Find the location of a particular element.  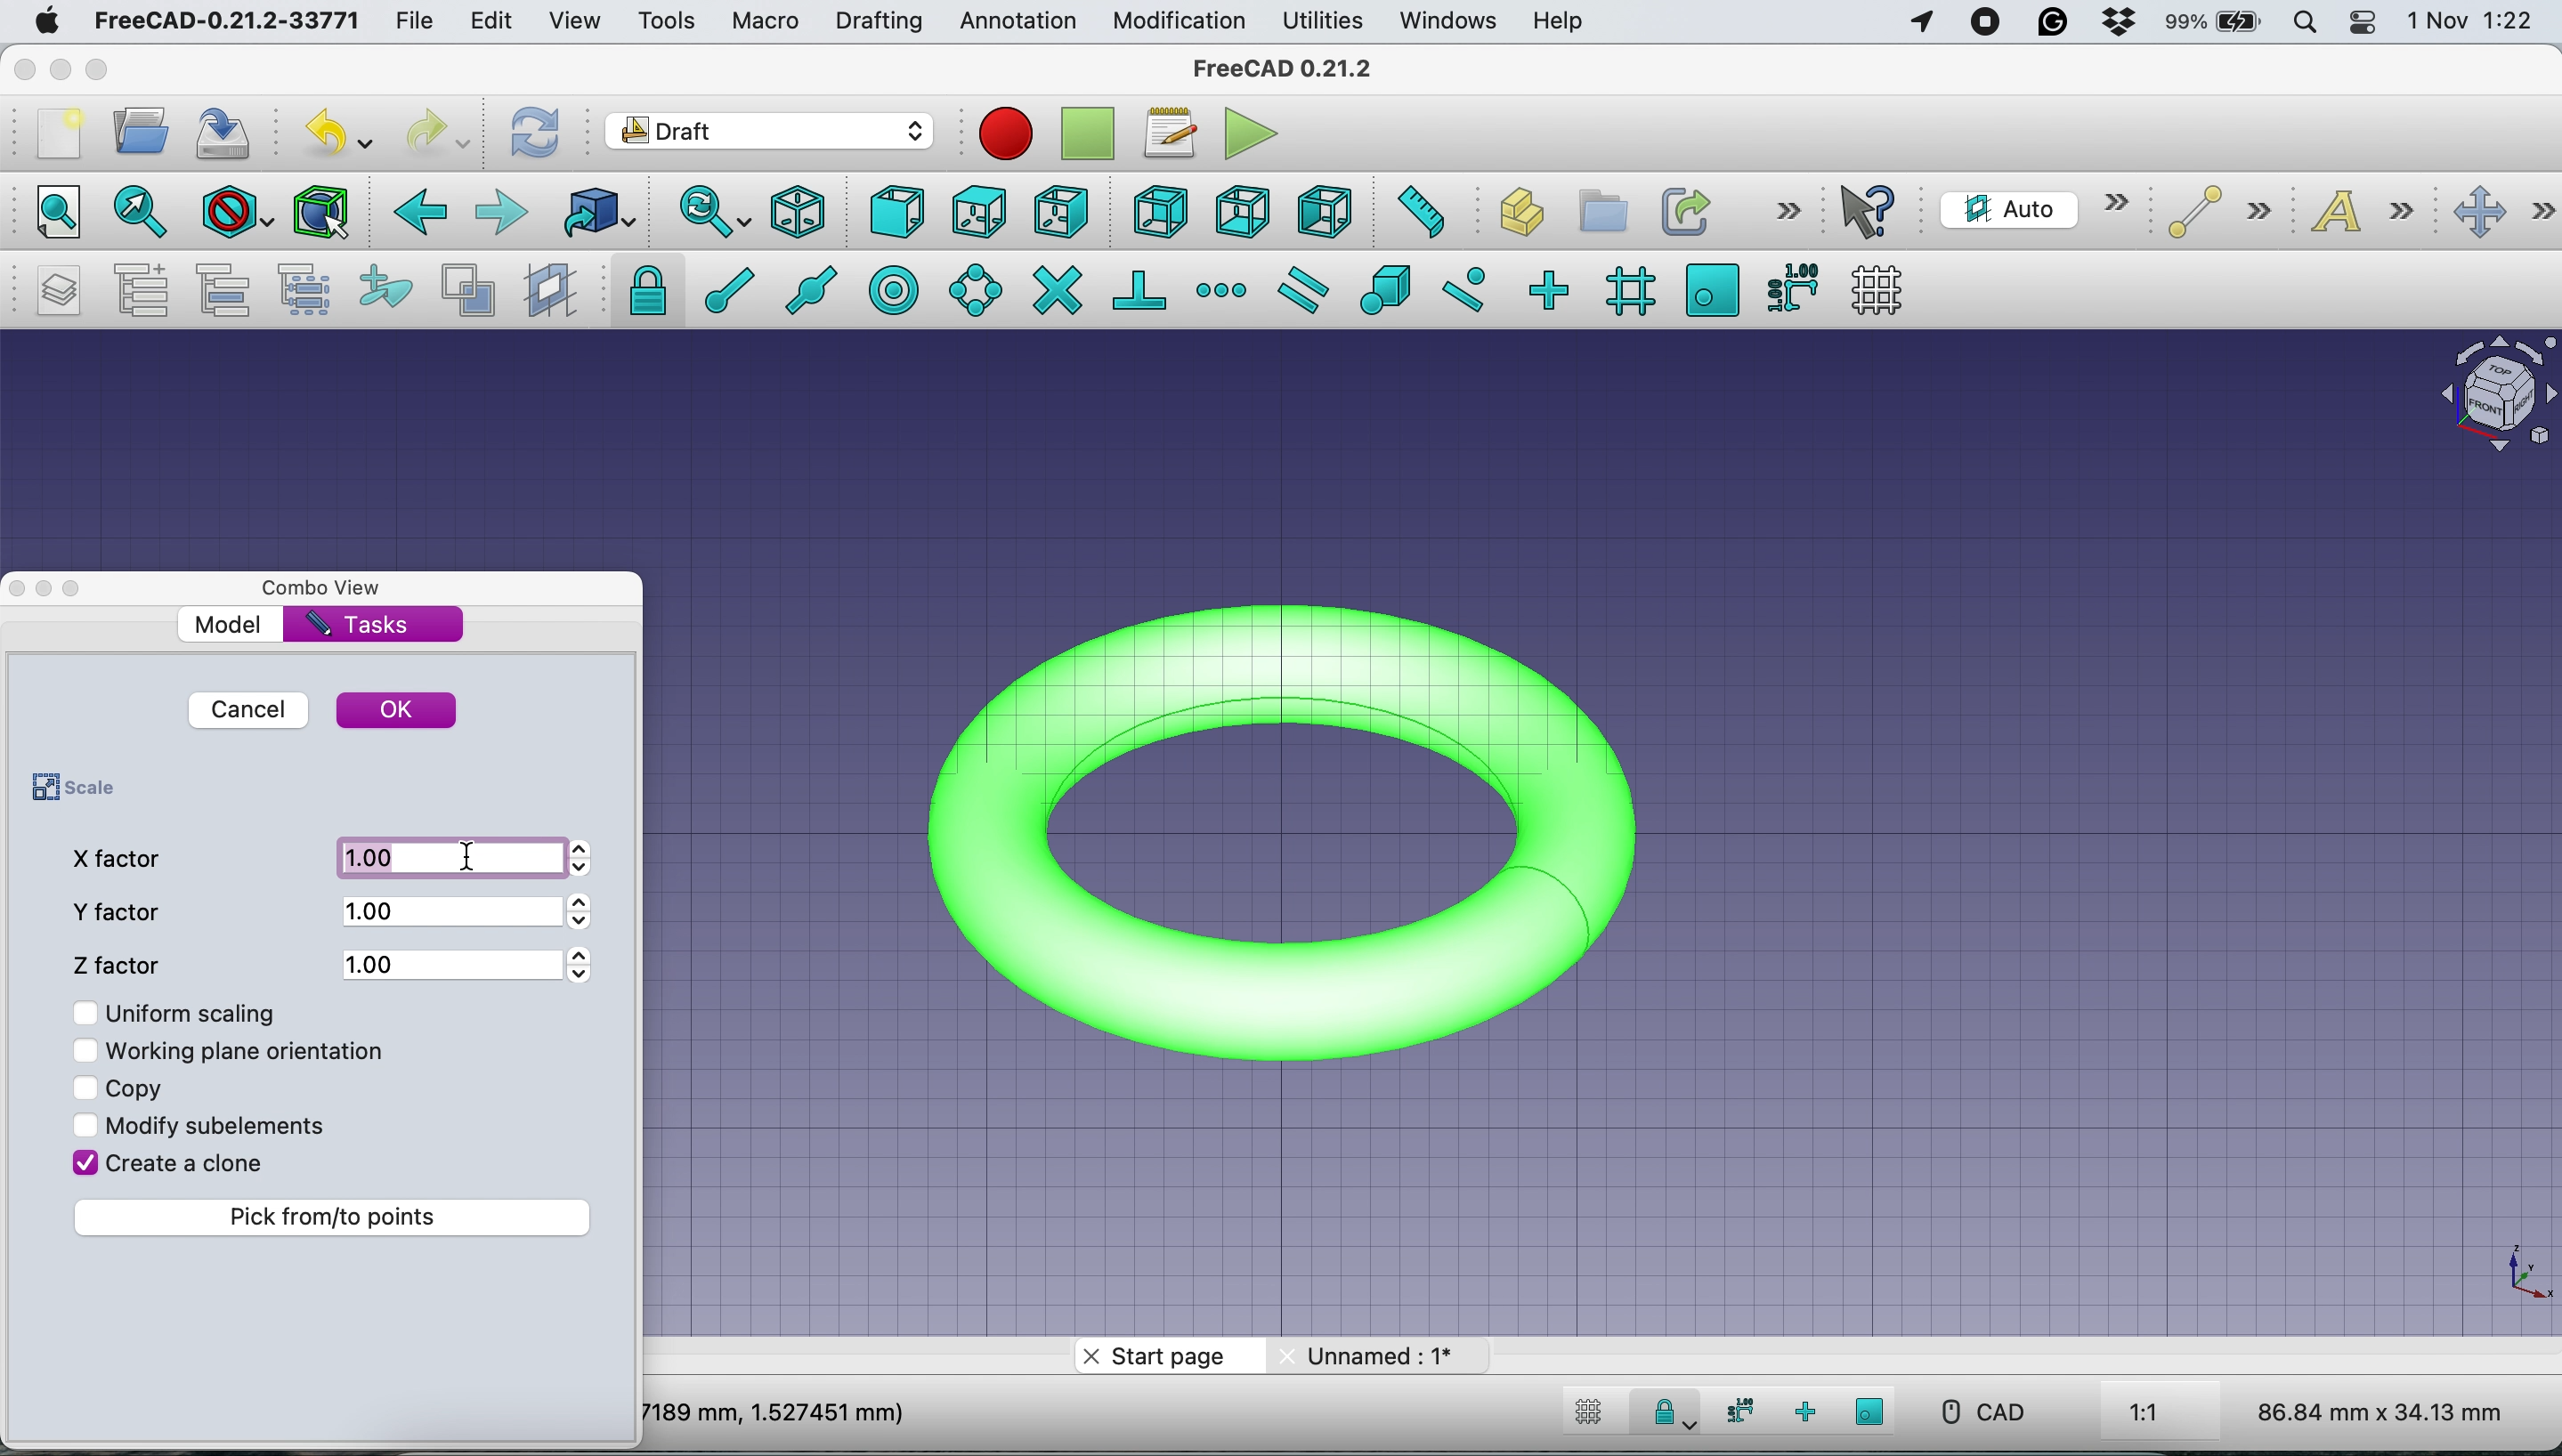

ok is located at coordinates (399, 711).